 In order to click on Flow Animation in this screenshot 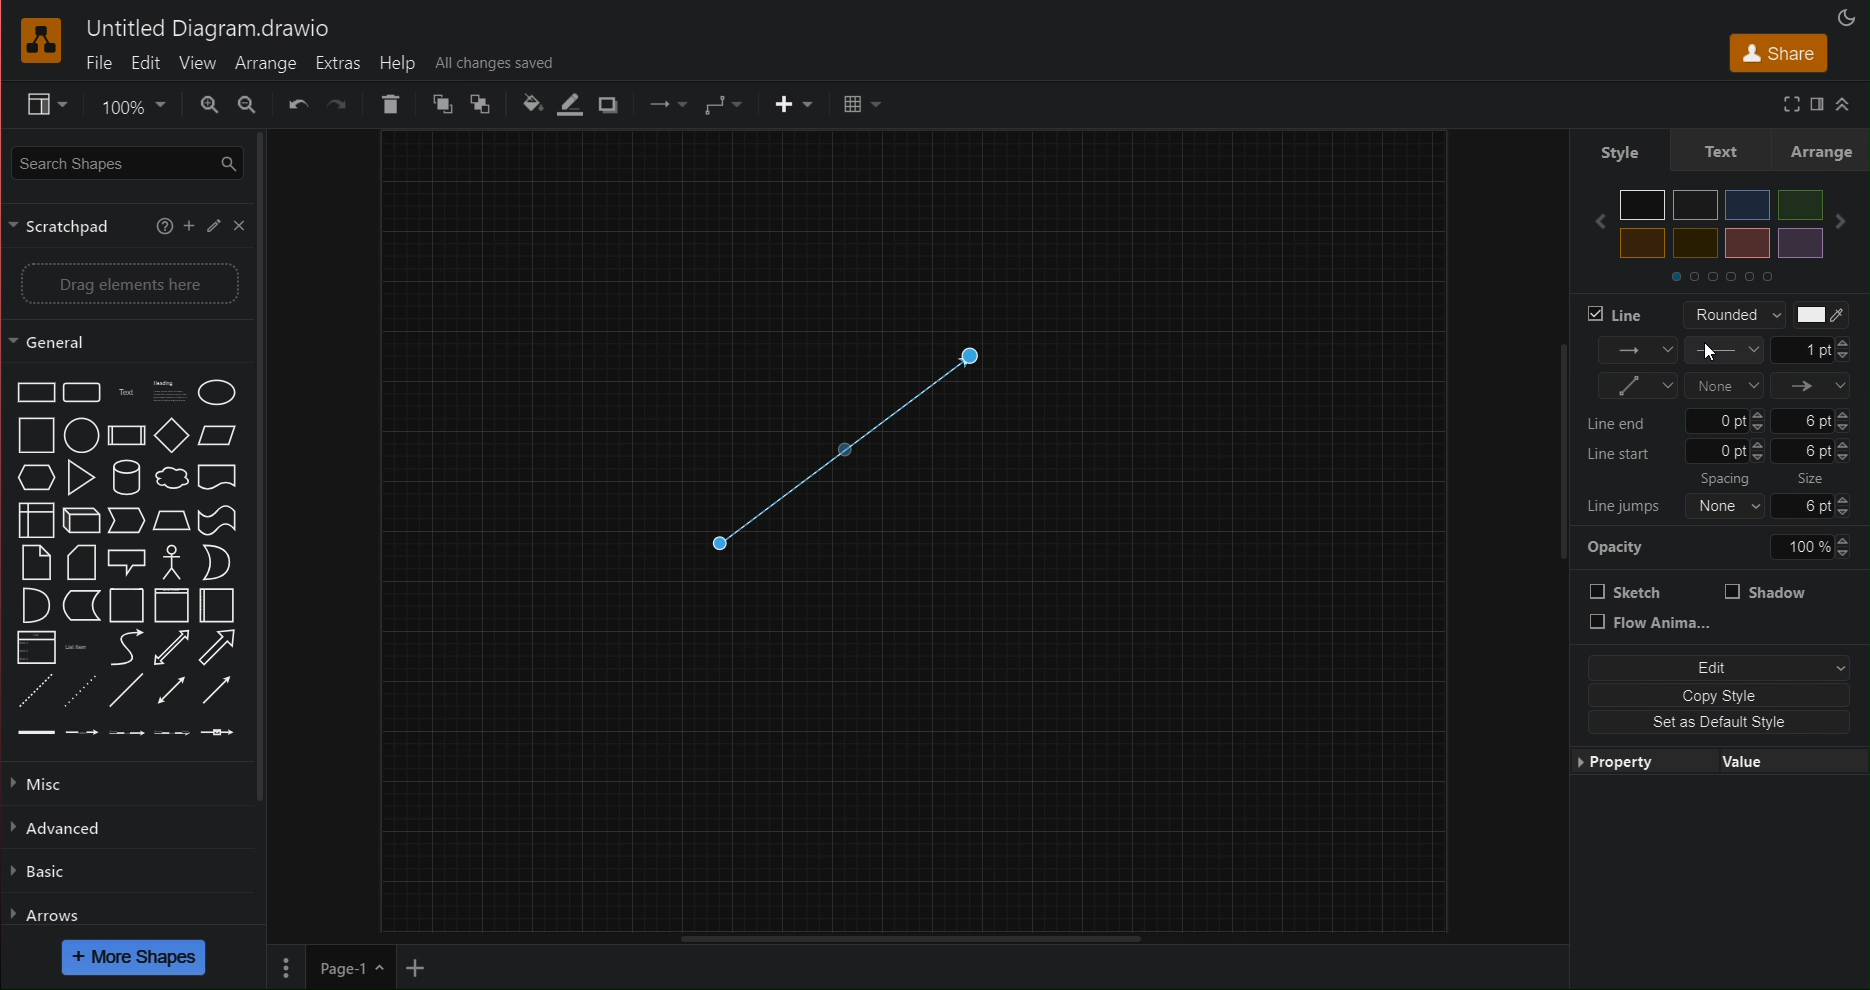, I will do `click(1652, 624)`.